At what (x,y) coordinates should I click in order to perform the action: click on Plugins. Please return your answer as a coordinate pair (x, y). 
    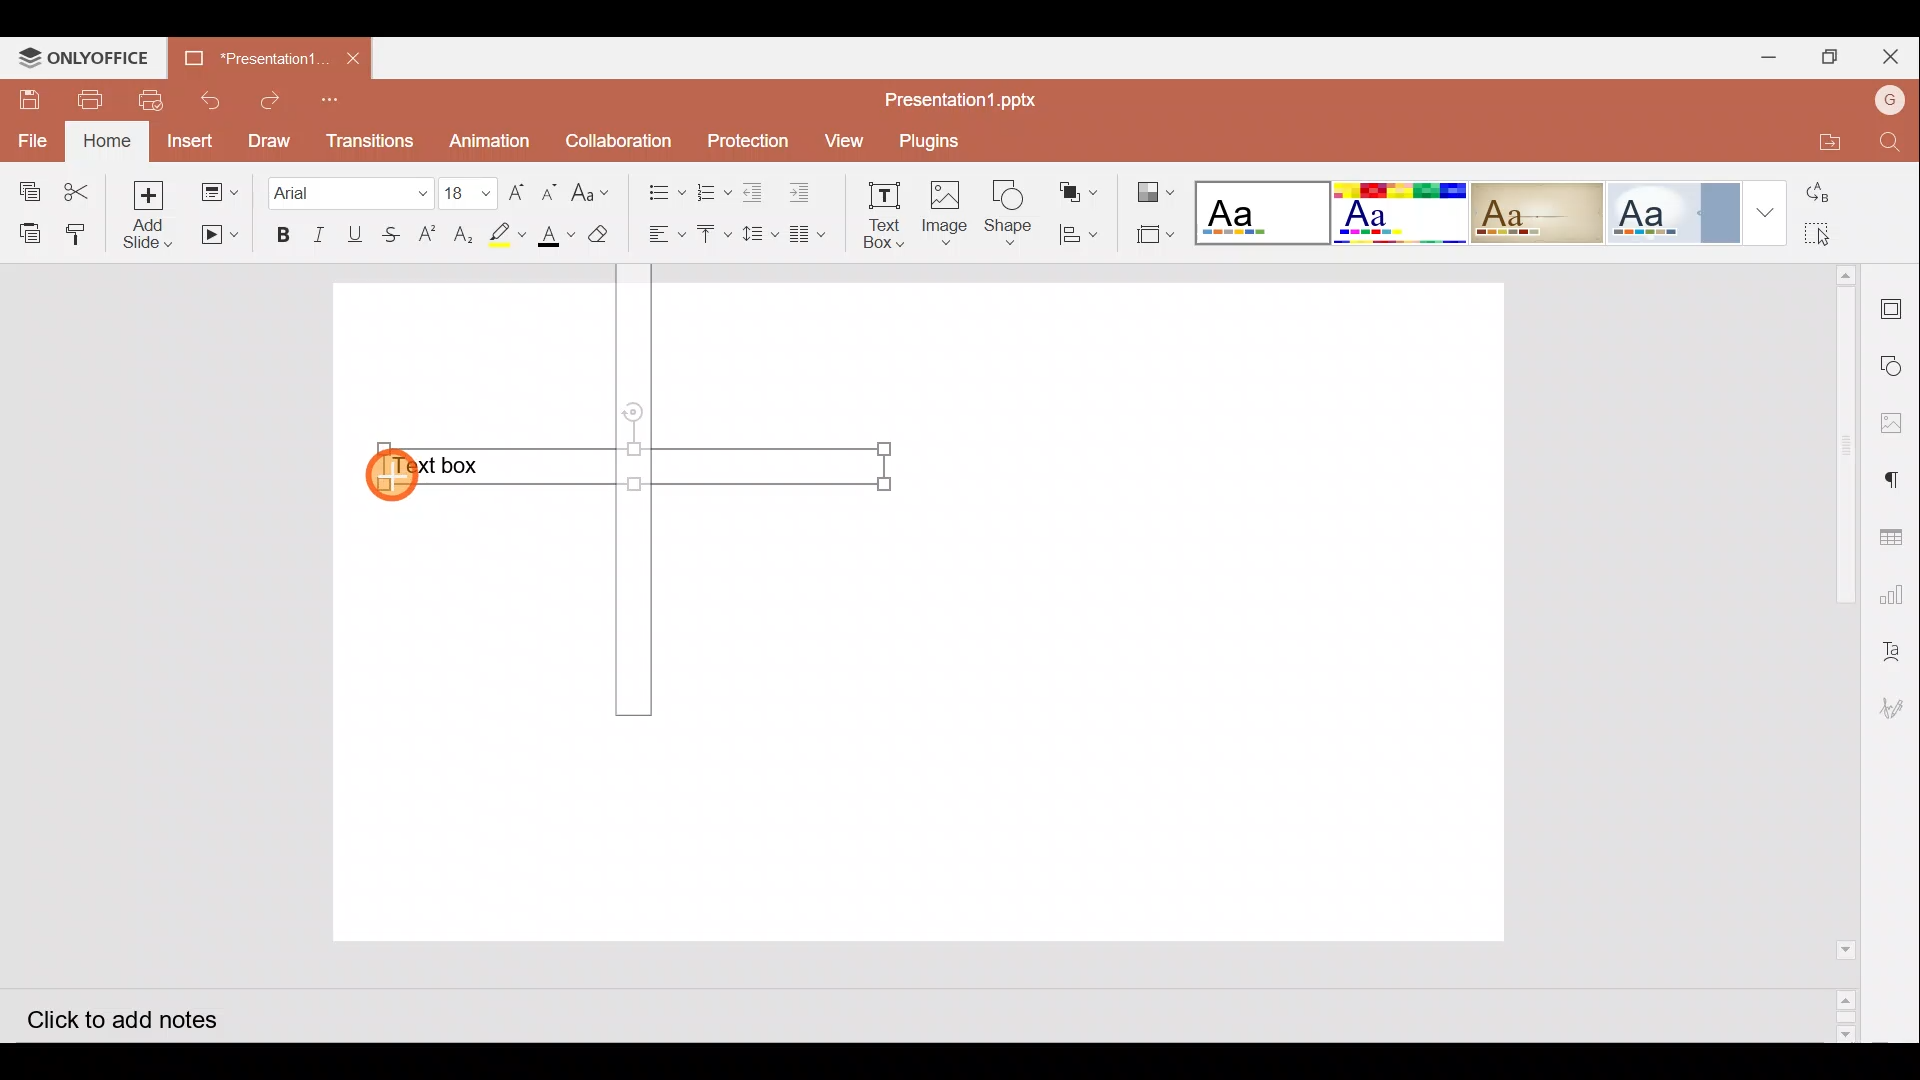
    Looking at the image, I should click on (932, 138).